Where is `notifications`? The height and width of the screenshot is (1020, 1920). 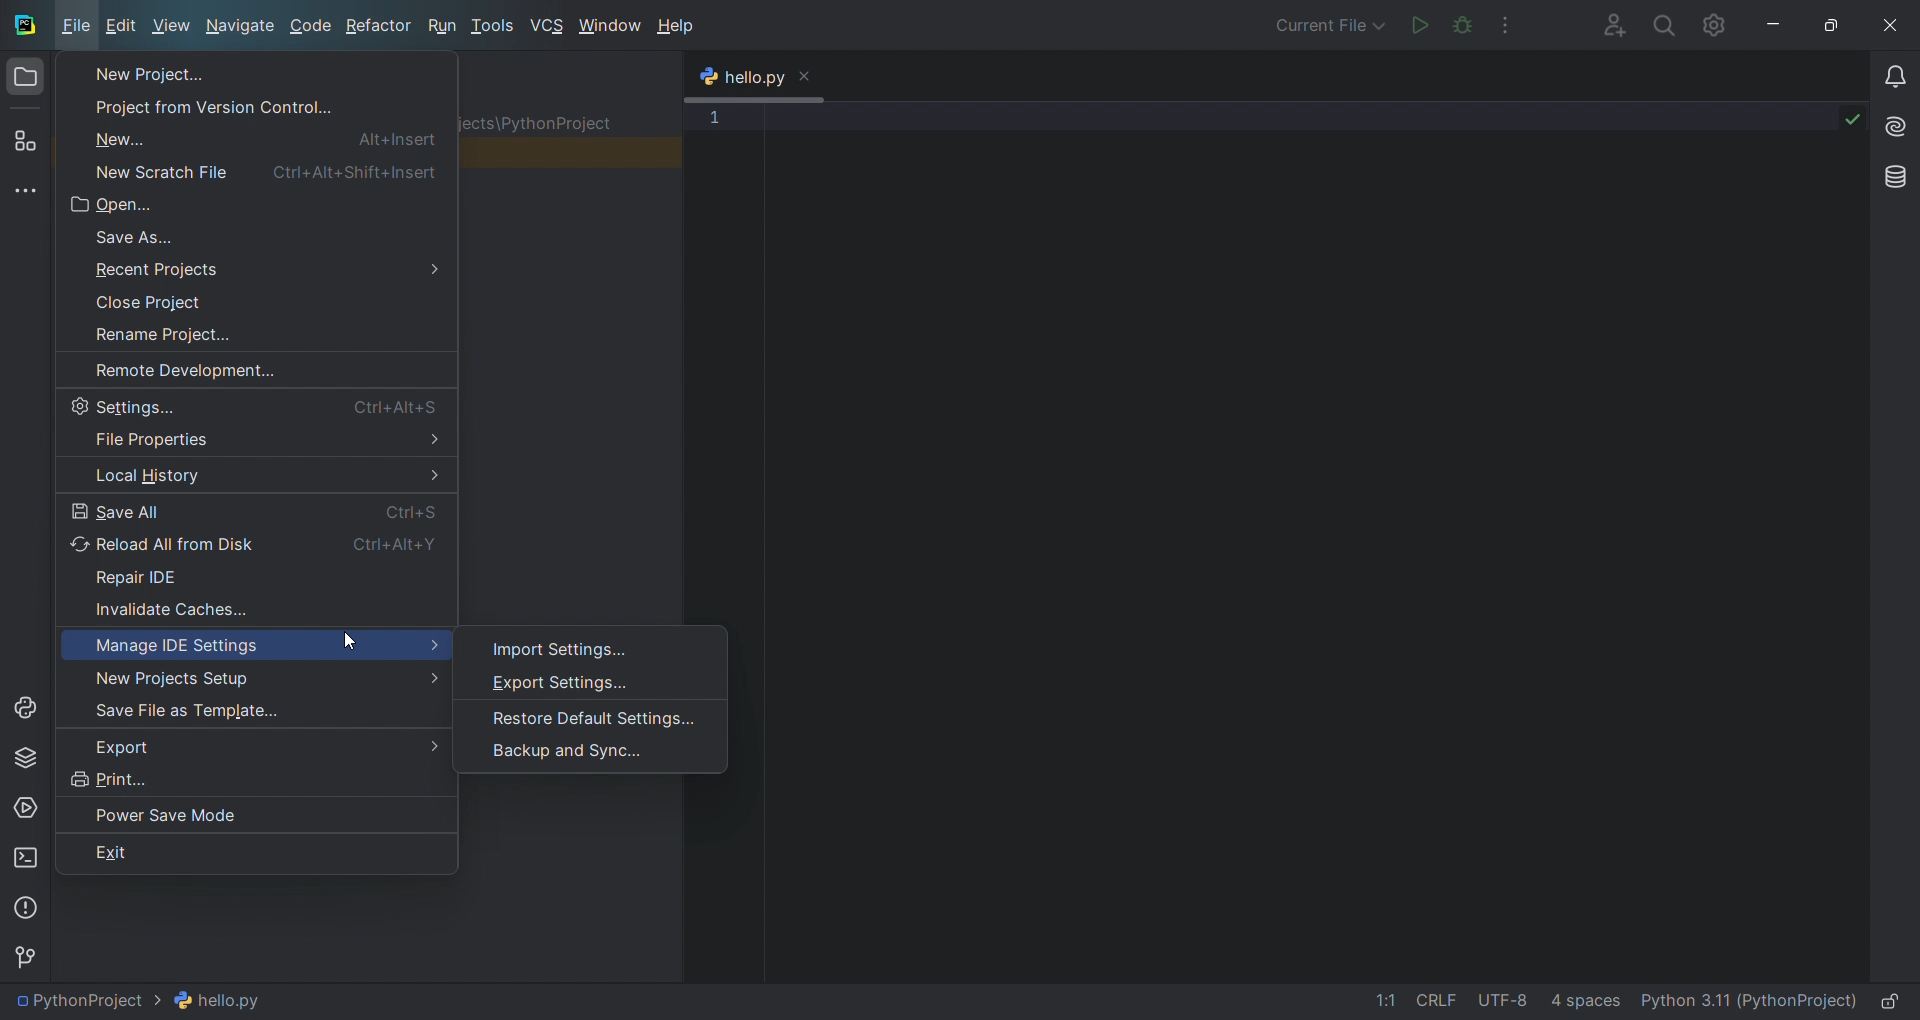 notifications is located at coordinates (1894, 79).